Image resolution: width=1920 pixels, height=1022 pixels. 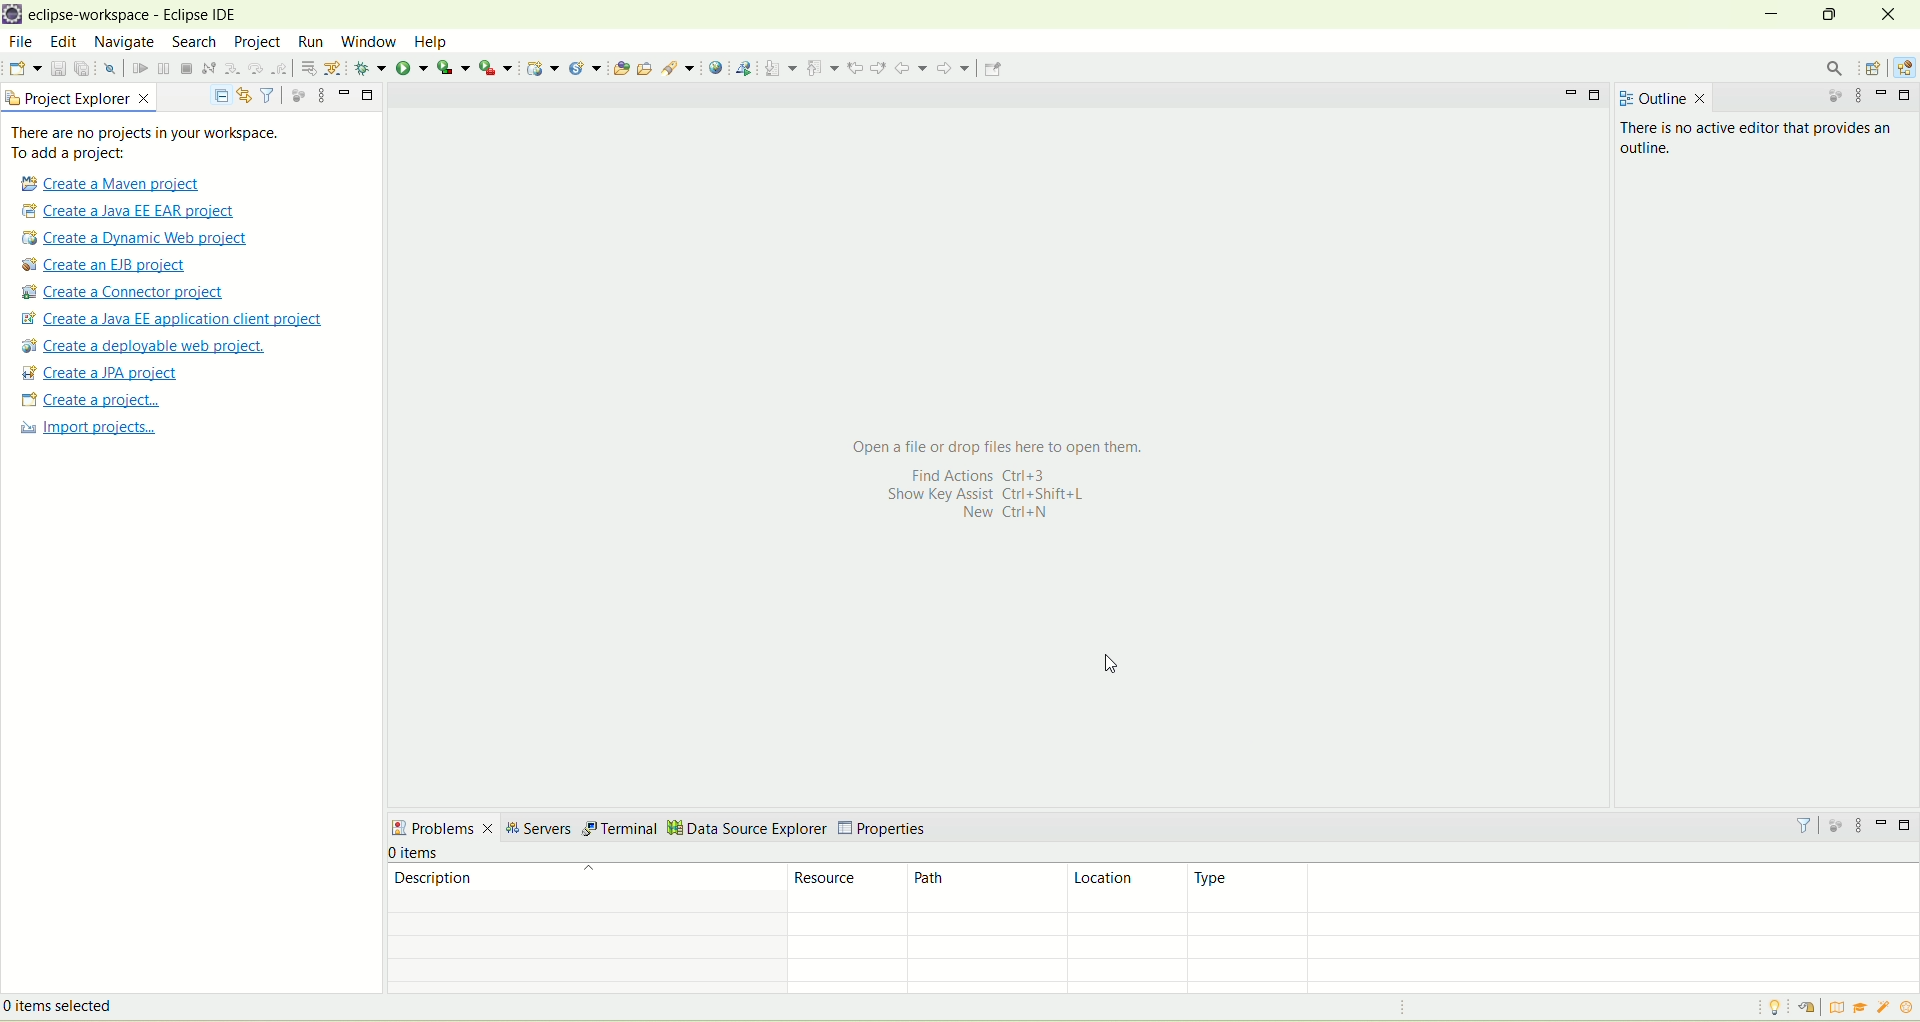 What do you see at coordinates (335, 68) in the screenshot?
I see `step over` at bounding box center [335, 68].